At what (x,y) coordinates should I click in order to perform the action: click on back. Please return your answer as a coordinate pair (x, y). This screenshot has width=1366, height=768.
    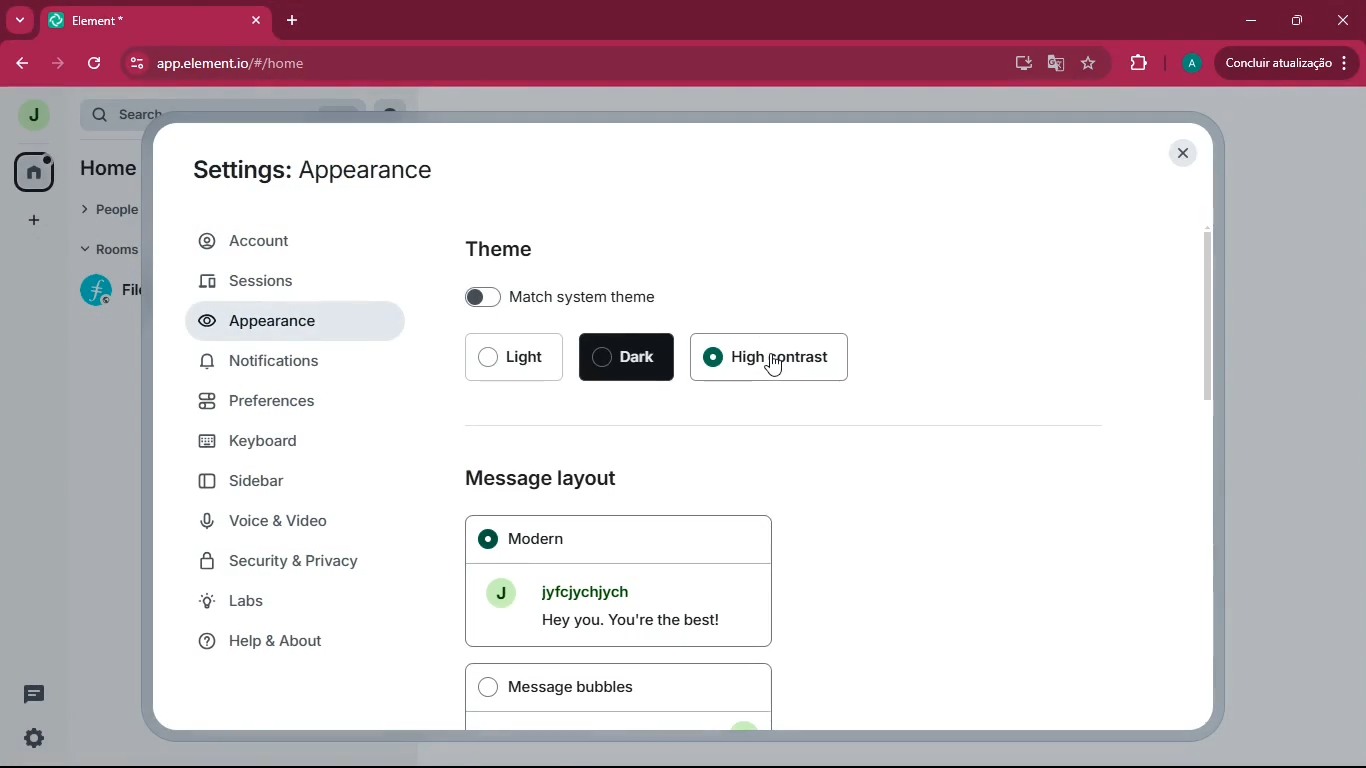
    Looking at the image, I should click on (15, 64).